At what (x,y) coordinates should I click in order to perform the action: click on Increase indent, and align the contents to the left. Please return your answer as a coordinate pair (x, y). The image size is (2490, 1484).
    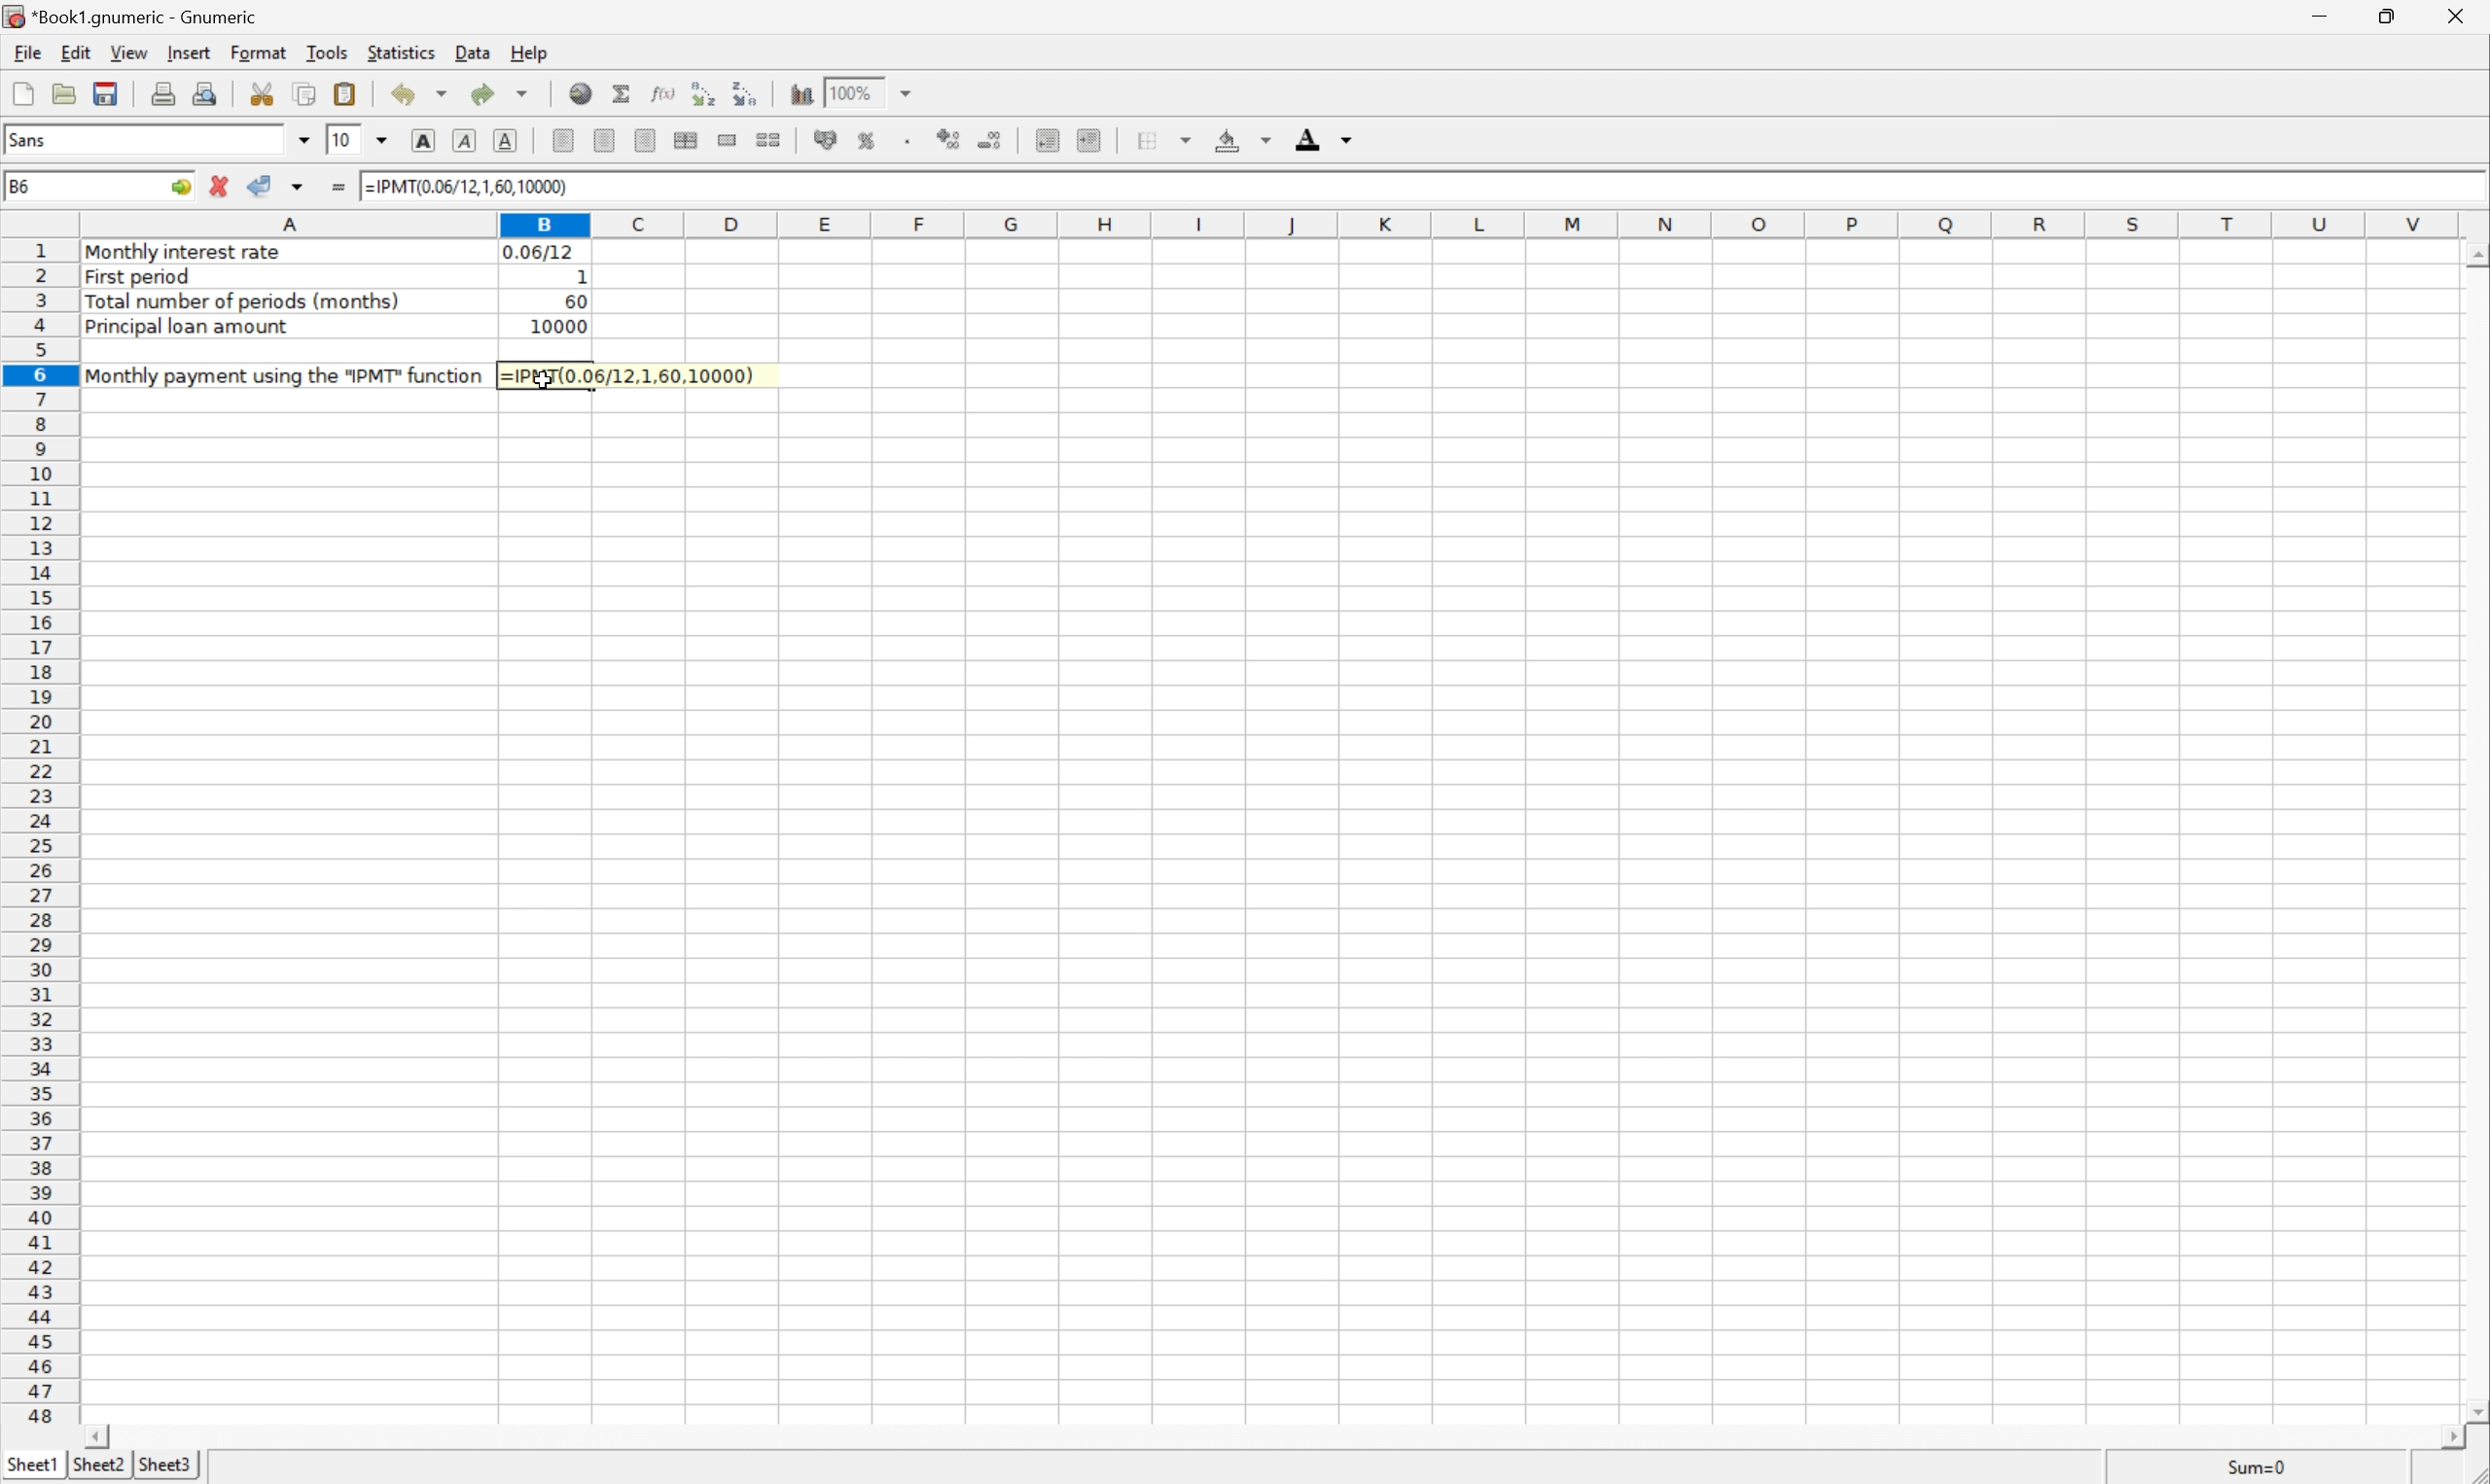
    Looking at the image, I should click on (1093, 140).